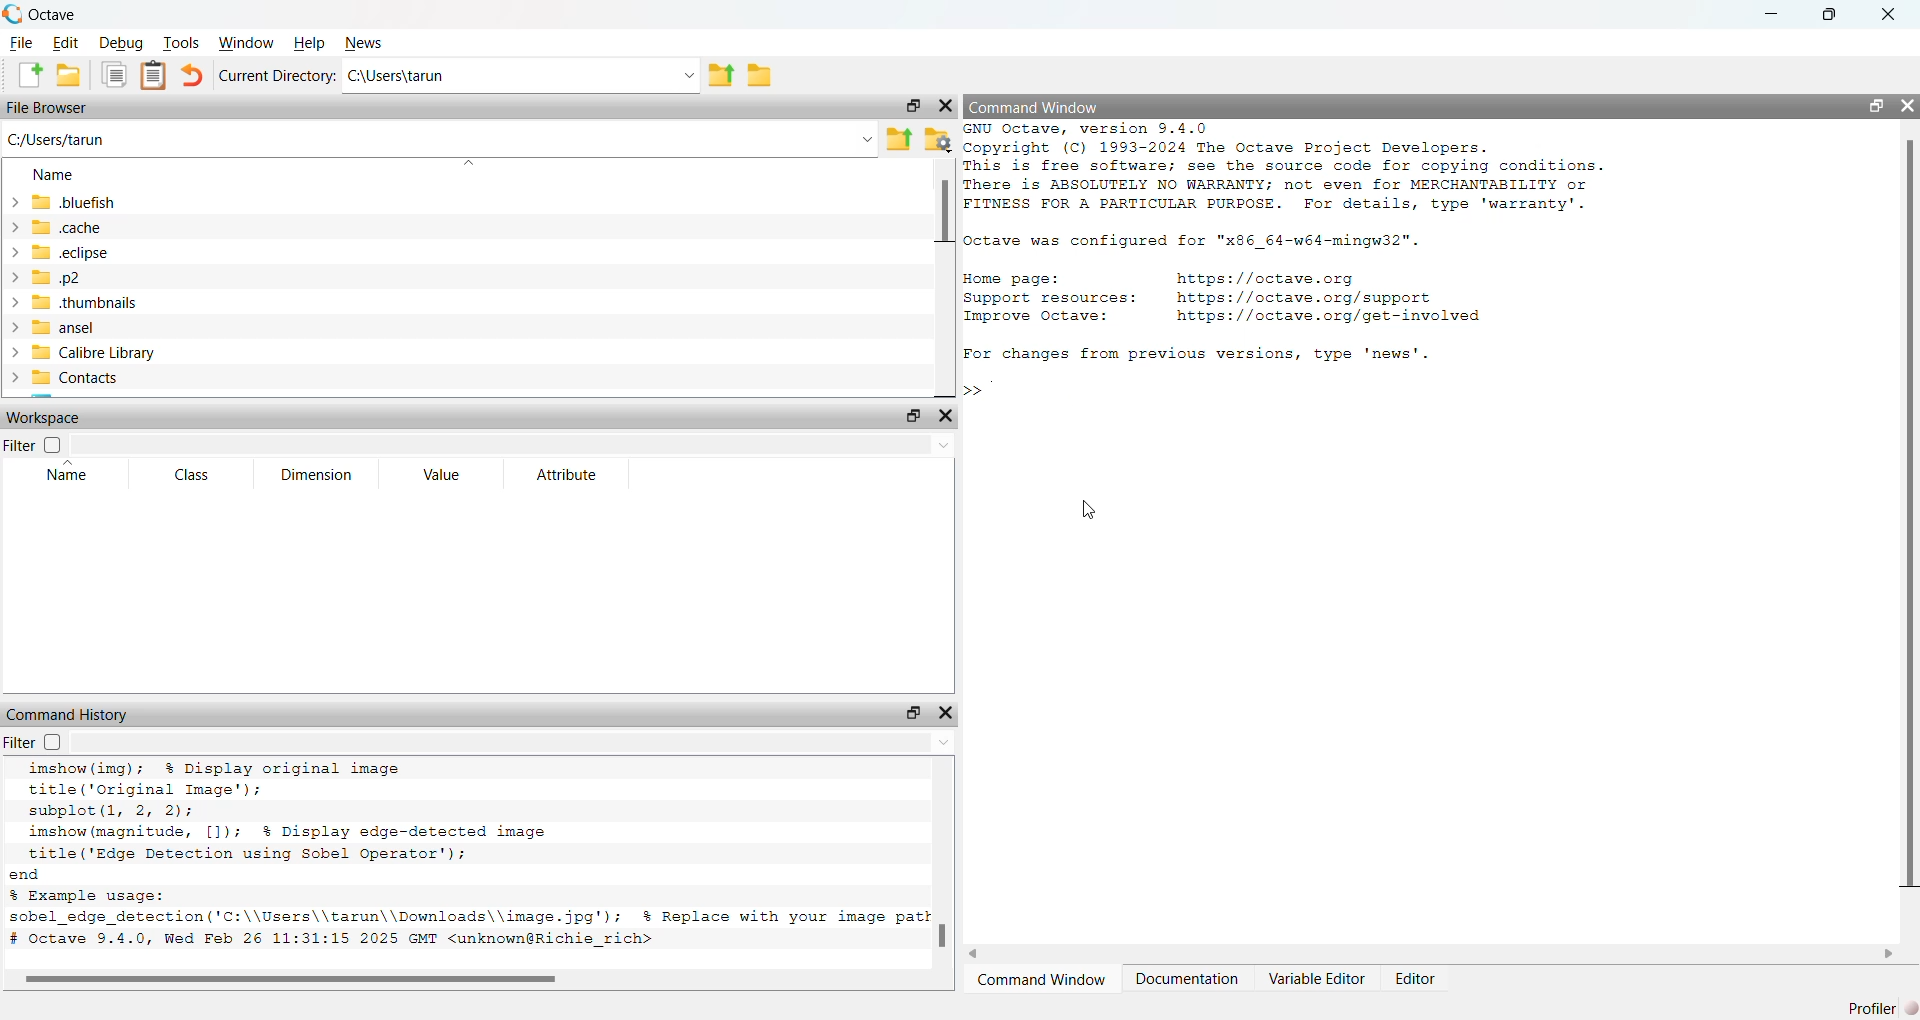 This screenshot has height=1020, width=1920. Describe the element at coordinates (17, 447) in the screenshot. I see `Filter` at that location.